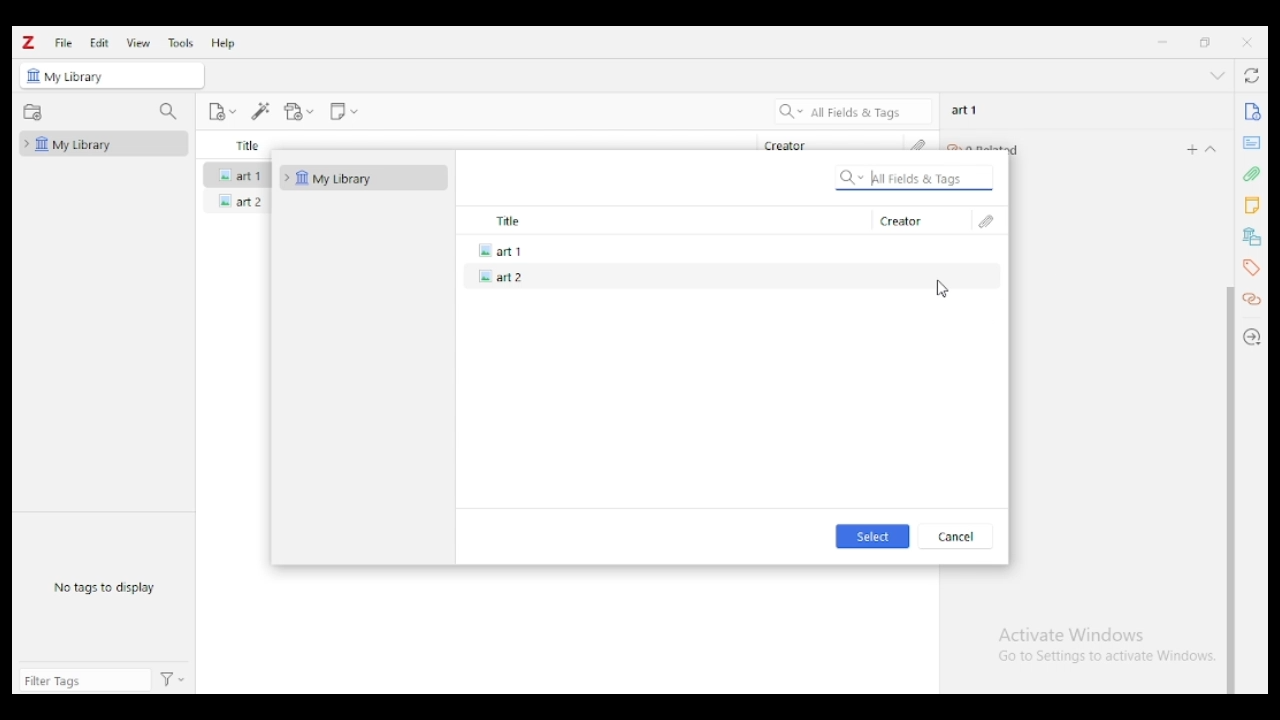 This screenshot has width=1280, height=720. I want to click on libraries and collections, so click(1250, 237).